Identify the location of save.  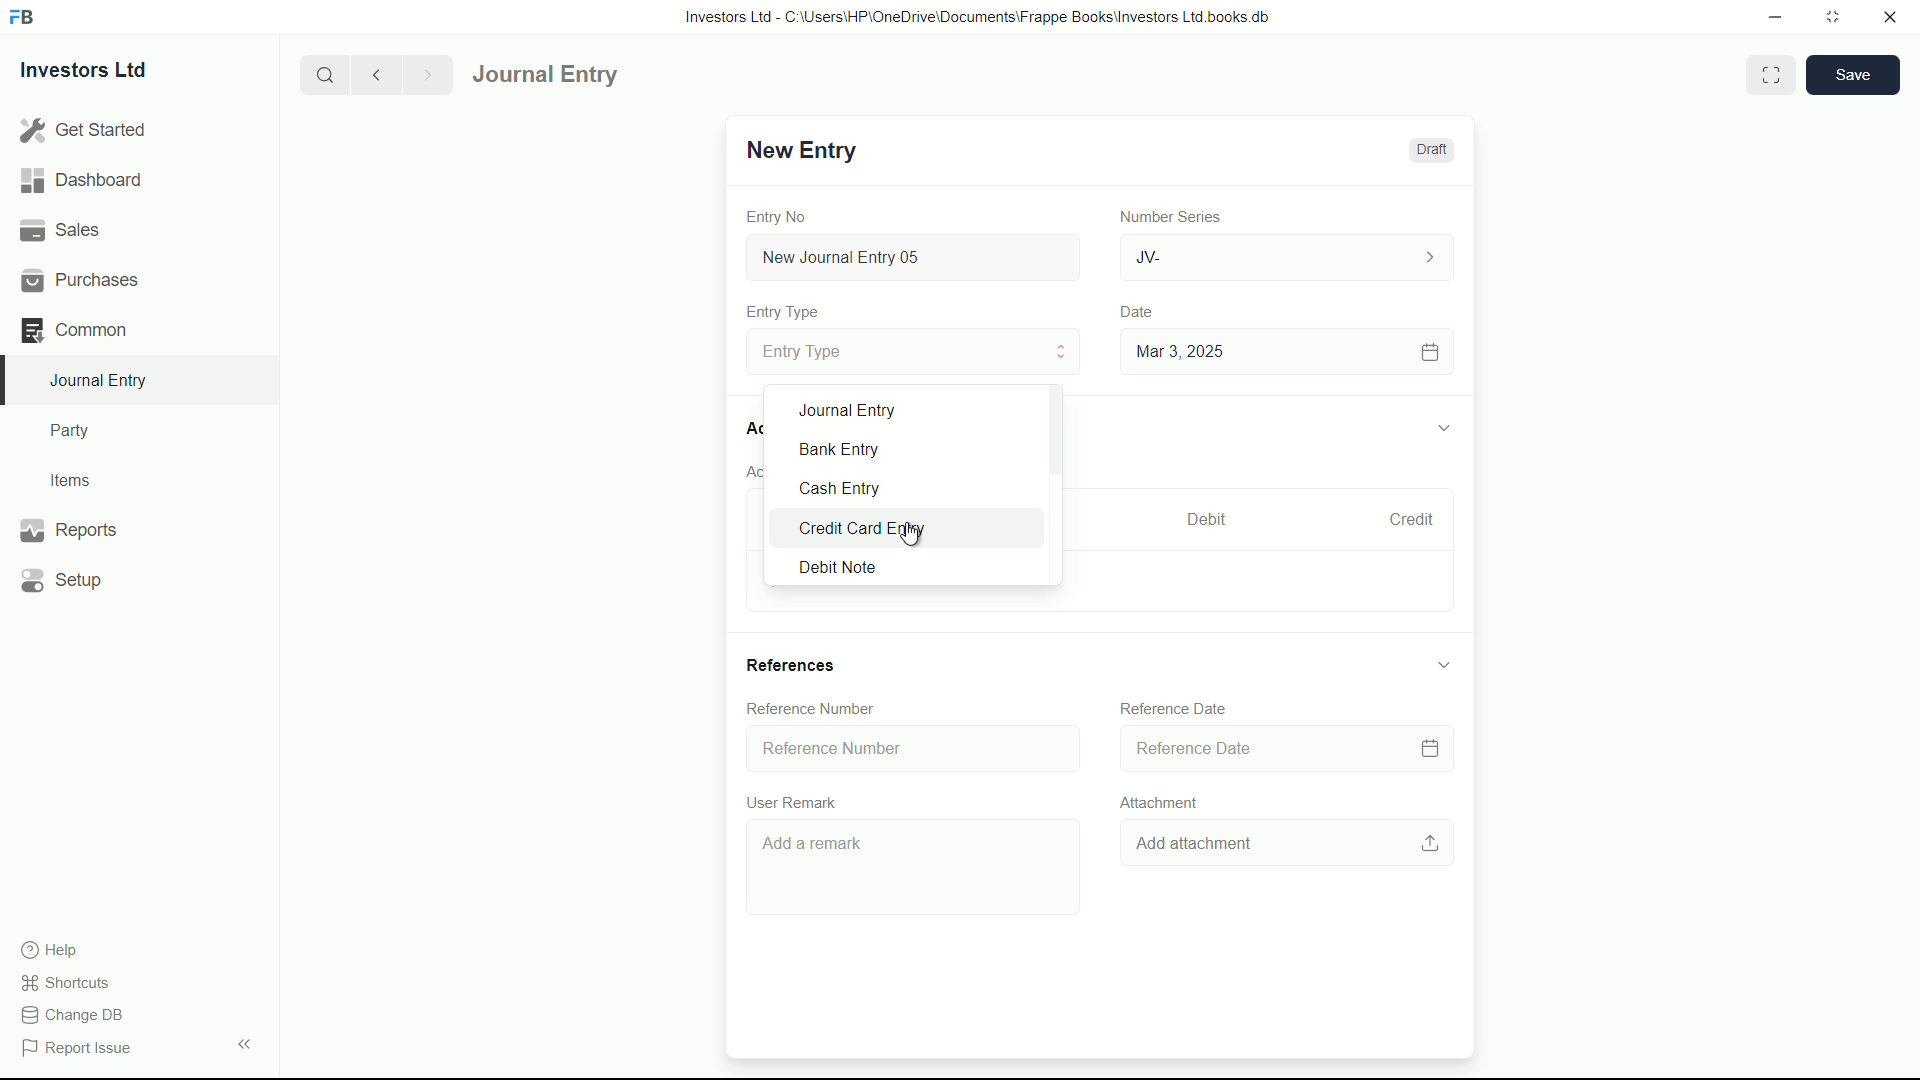
(1854, 75).